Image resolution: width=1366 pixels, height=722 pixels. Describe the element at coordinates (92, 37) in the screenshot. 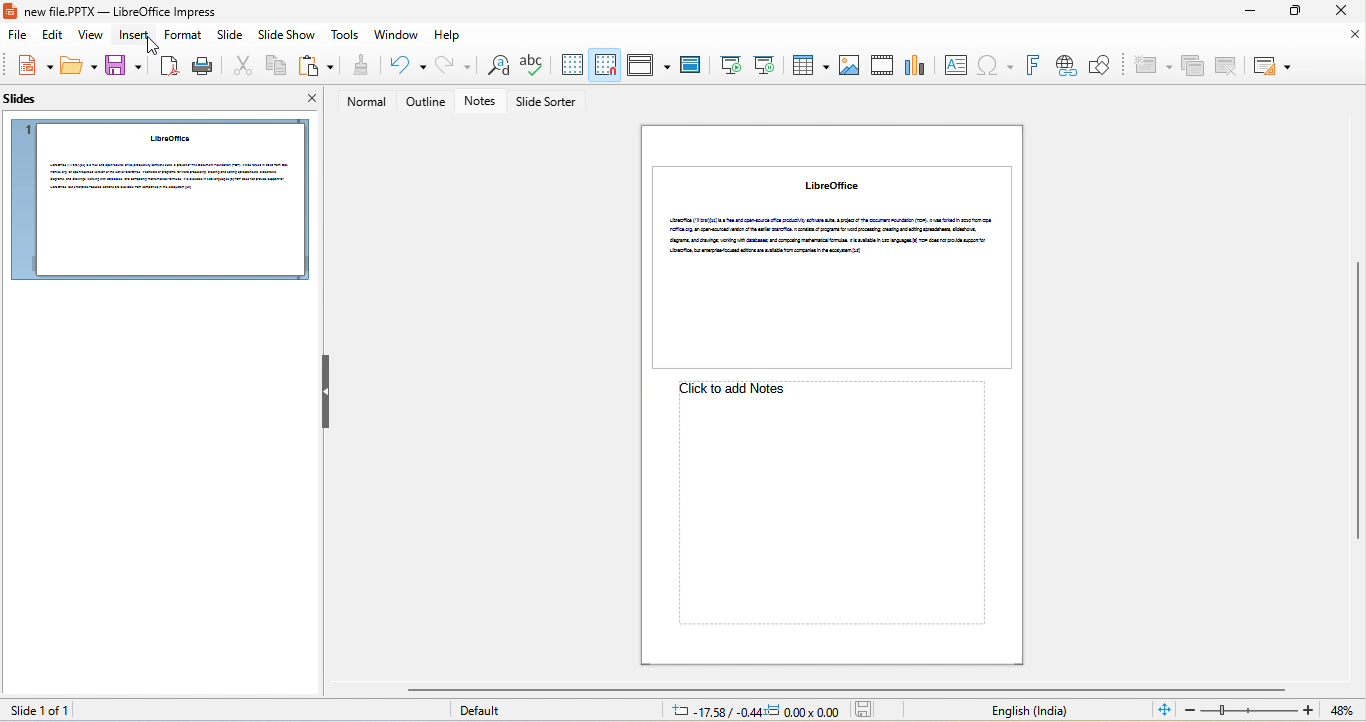

I see `view` at that location.